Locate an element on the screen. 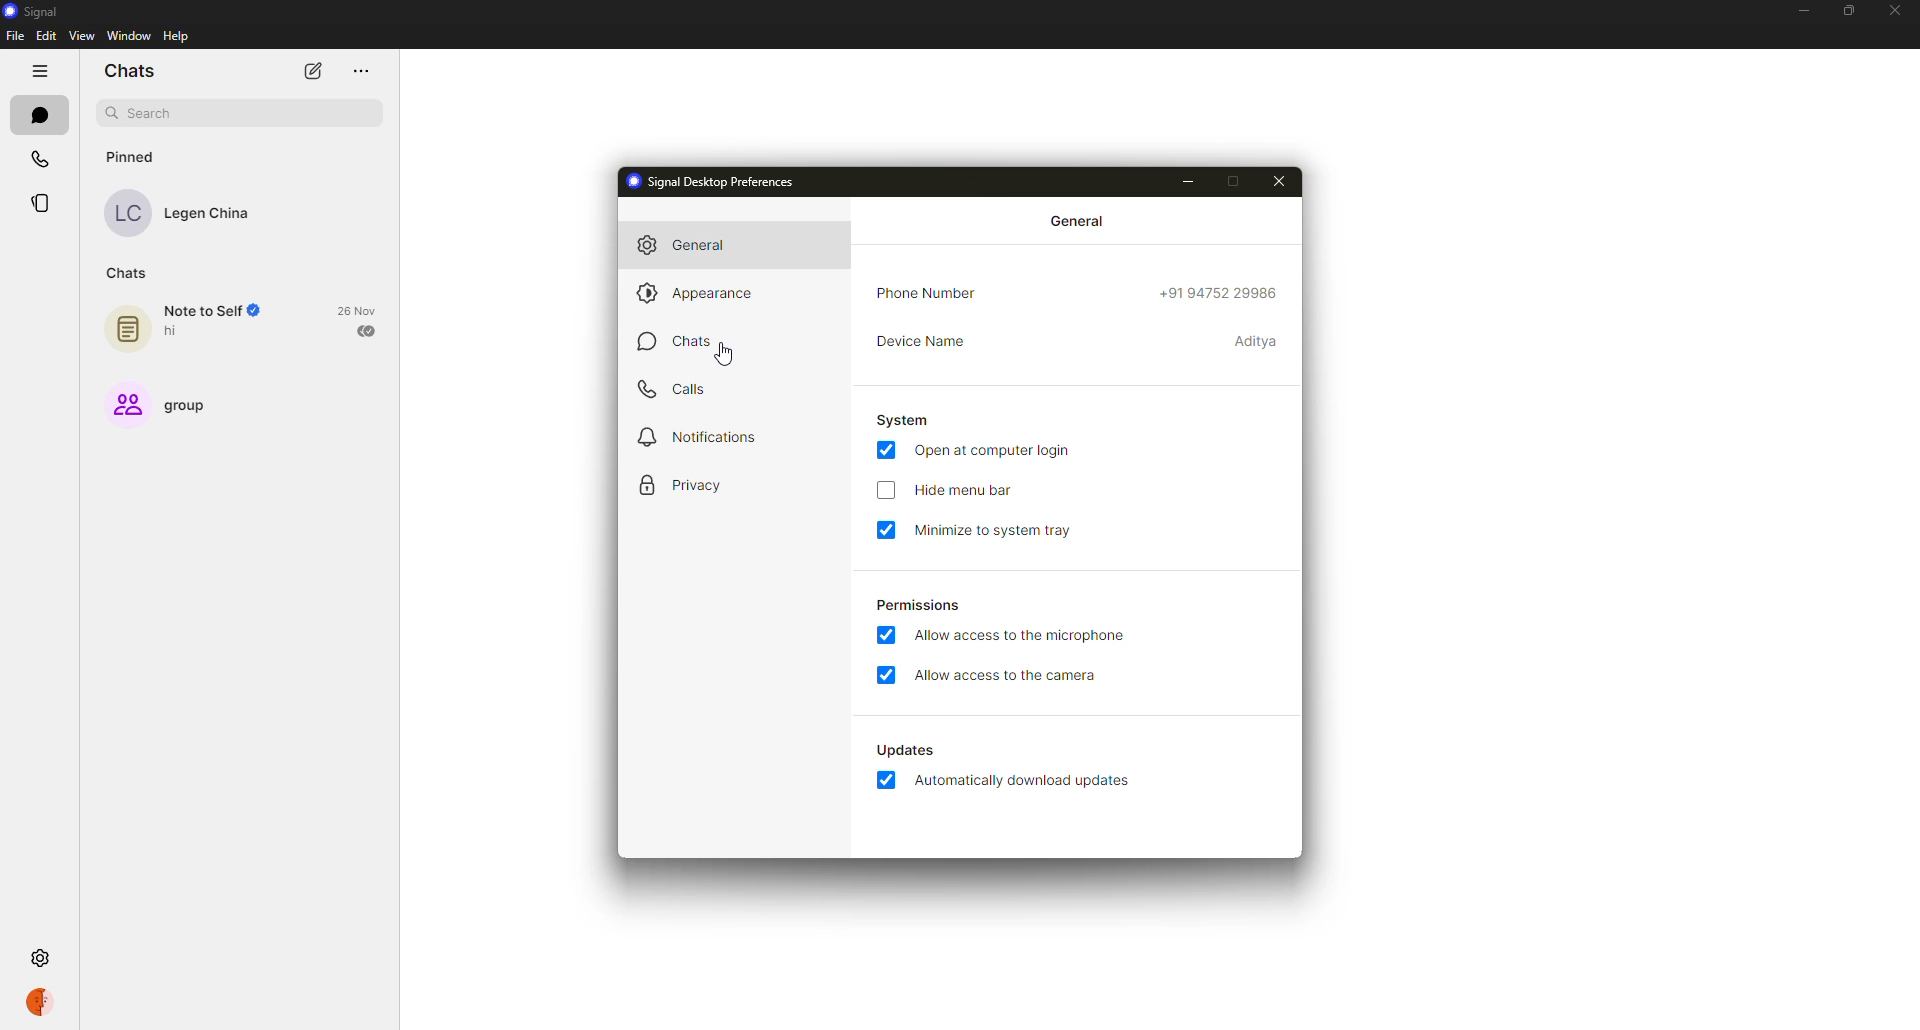 The width and height of the screenshot is (1920, 1030). updates is located at coordinates (907, 750).